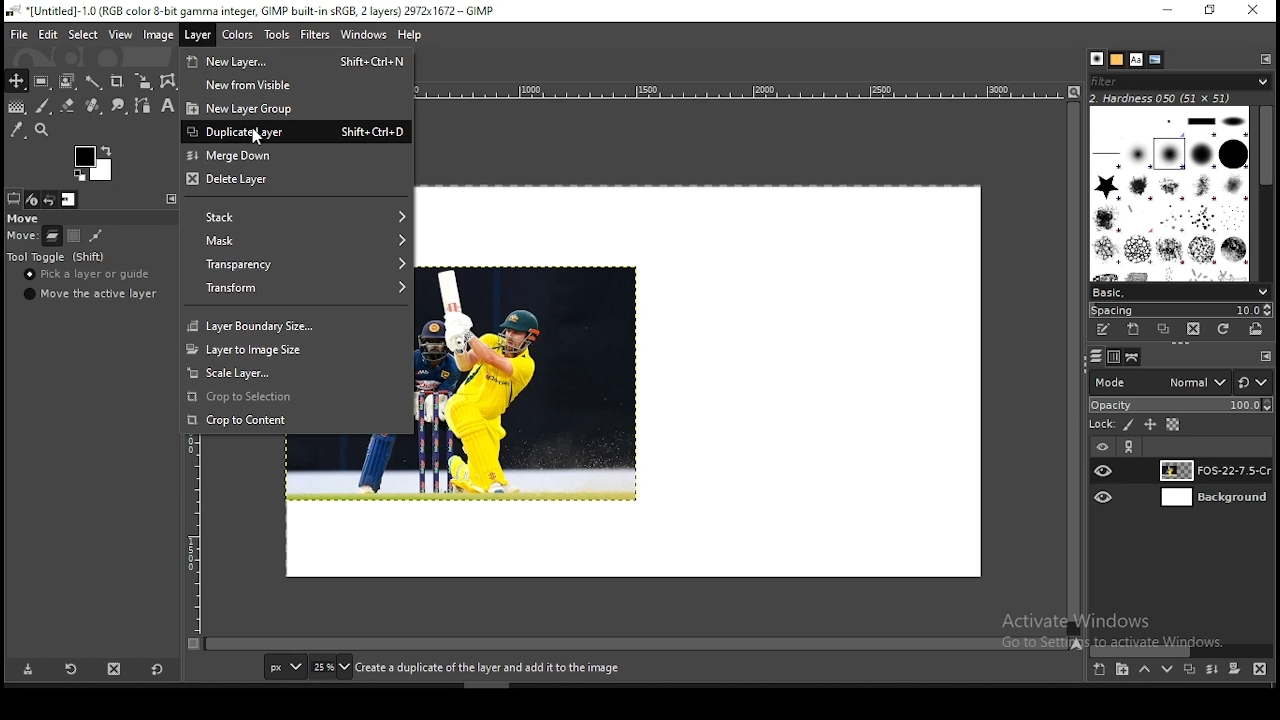 The width and height of the screenshot is (1280, 720). Describe the element at coordinates (410, 37) in the screenshot. I see `help` at that location.